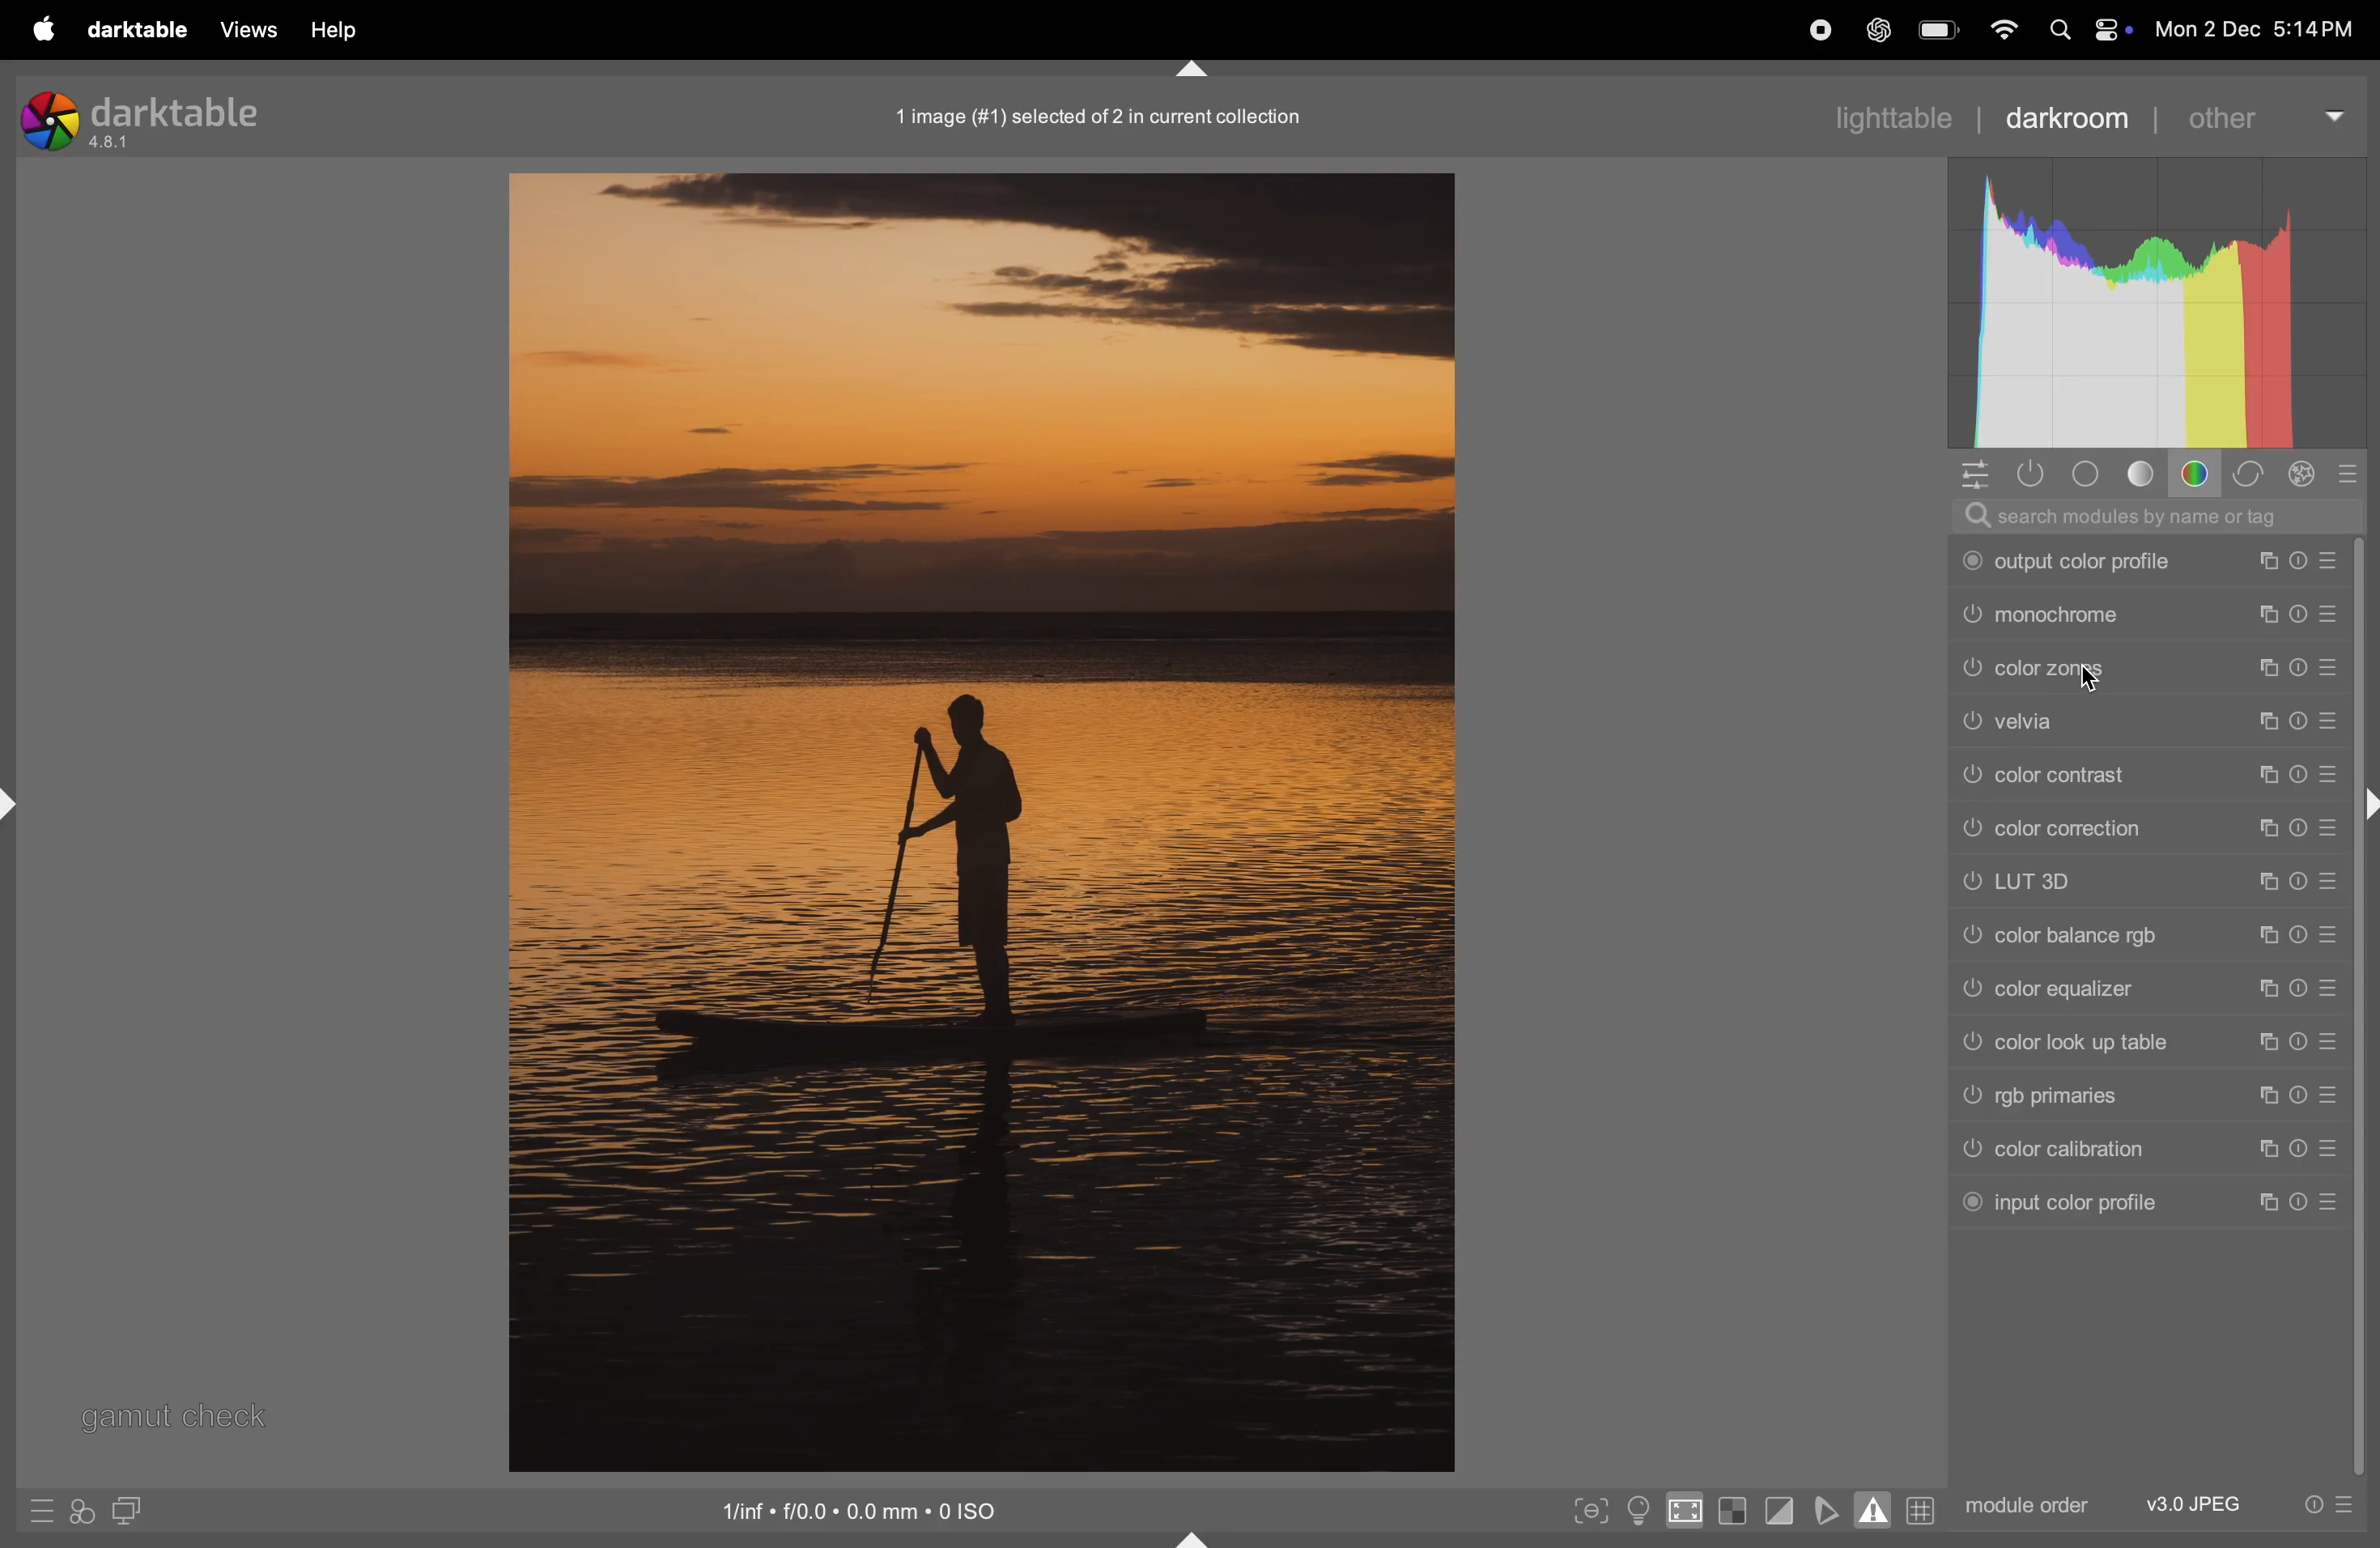  Describe the element at coordinates (2086, 885) in the screenshot. I see `LUT 3d` at that location.